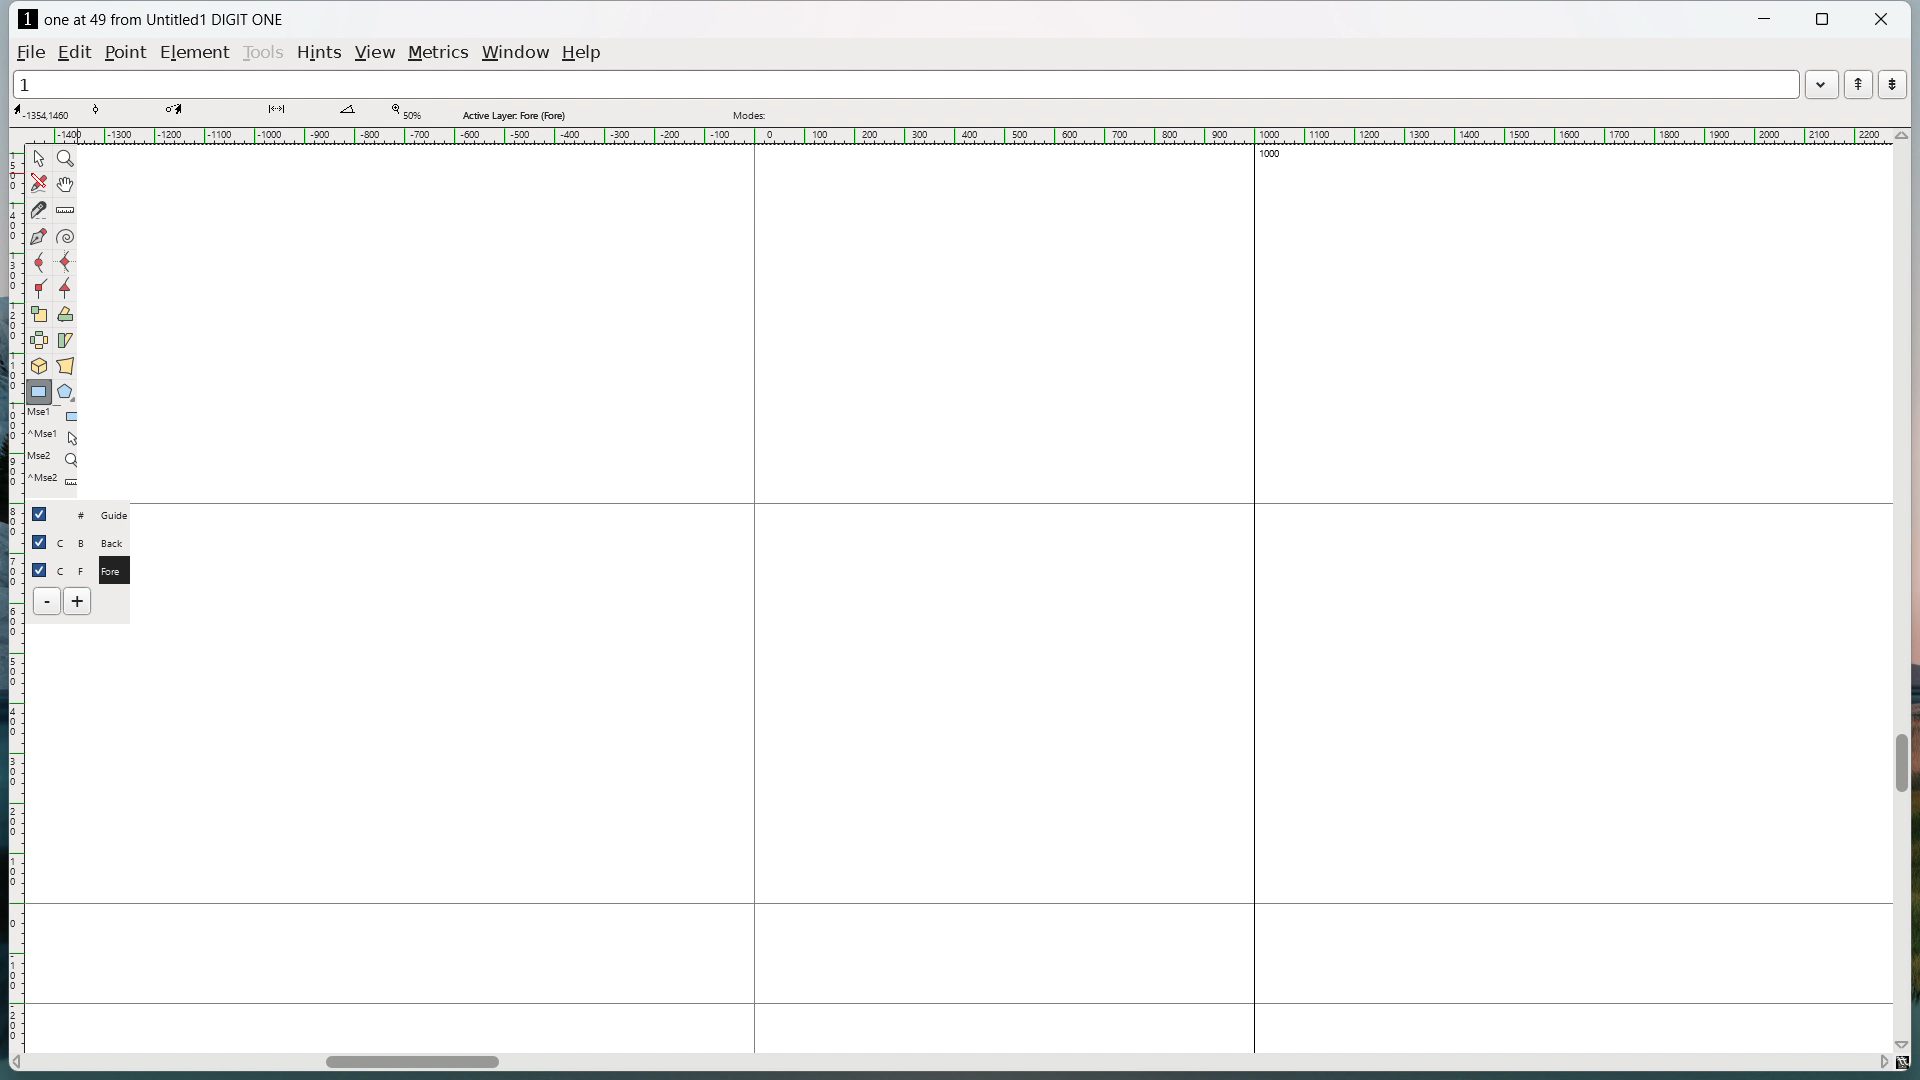 This screenshot has height=1080, width=1920. Describe the element at coordinates (40, 313) in the screenshot. I see `scale` at that location.